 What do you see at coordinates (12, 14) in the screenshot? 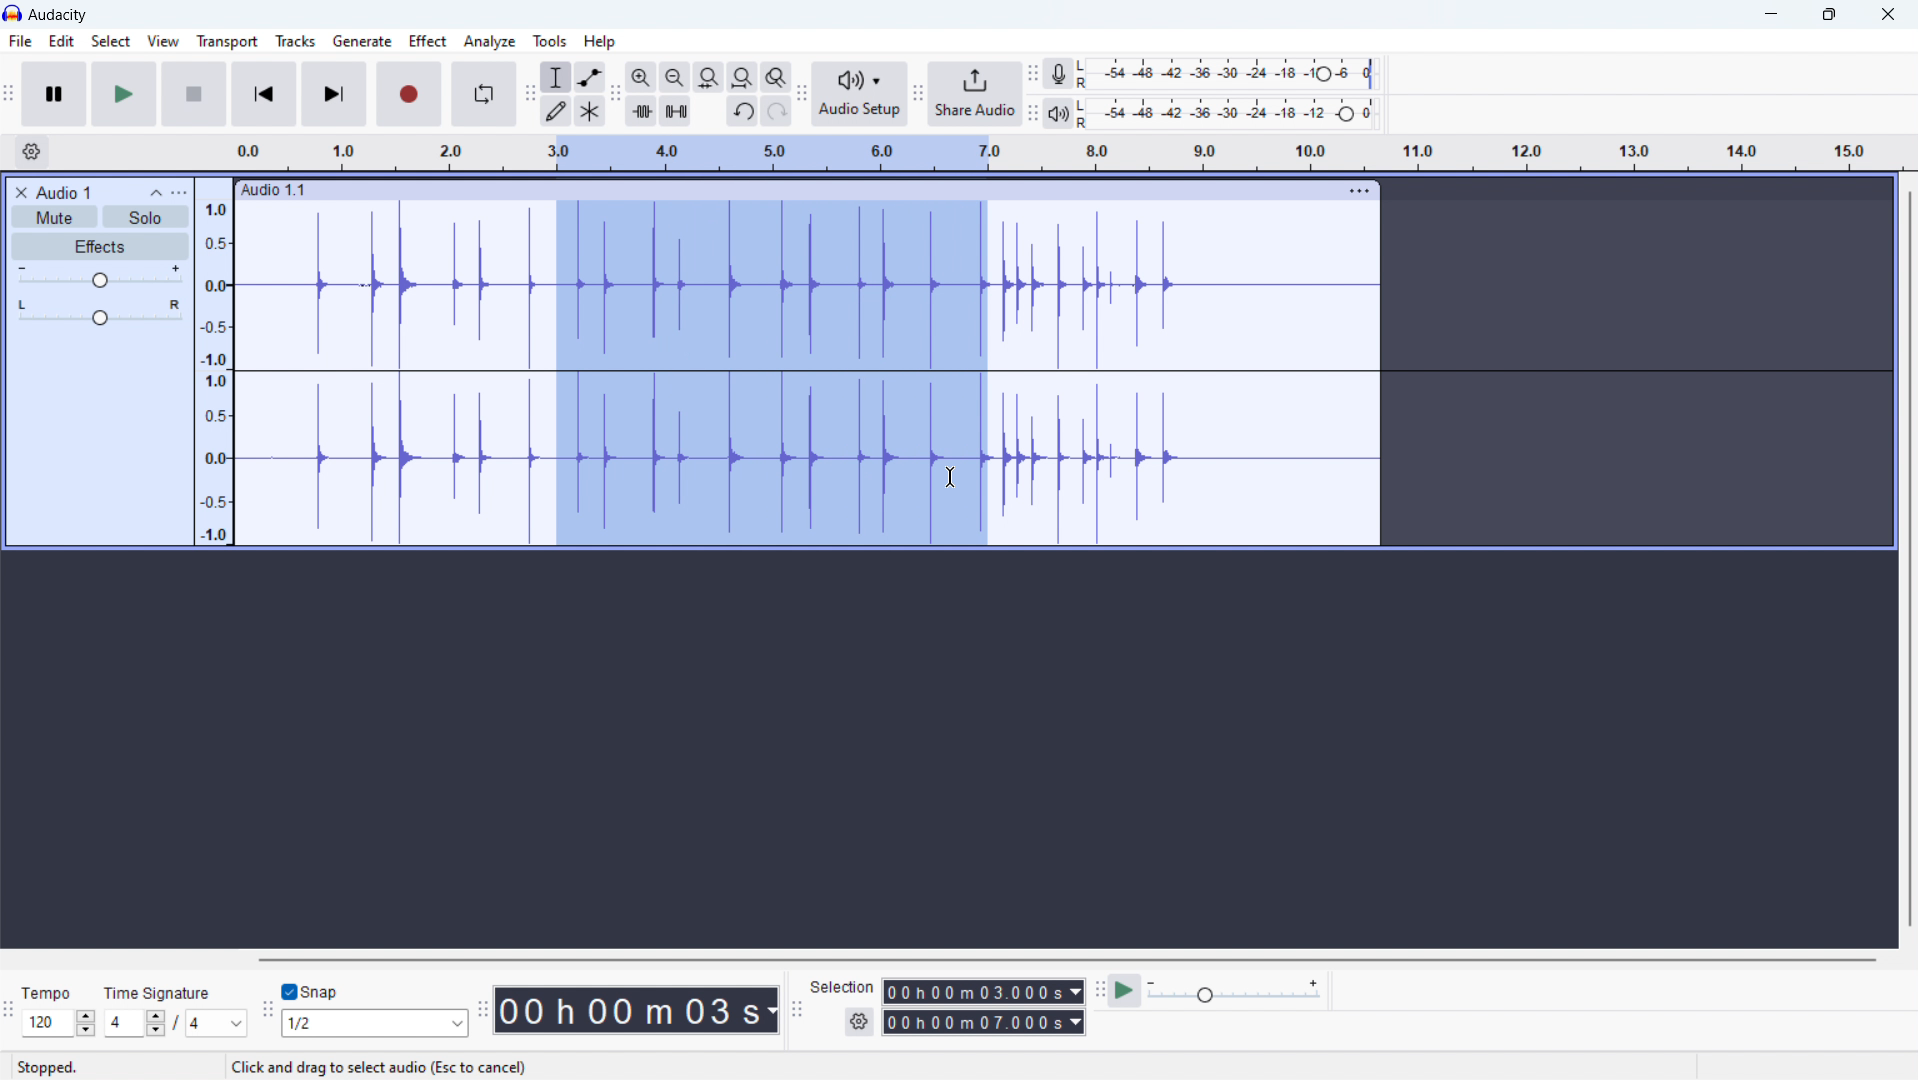
I see `logo` at bounding box center [12, 14].